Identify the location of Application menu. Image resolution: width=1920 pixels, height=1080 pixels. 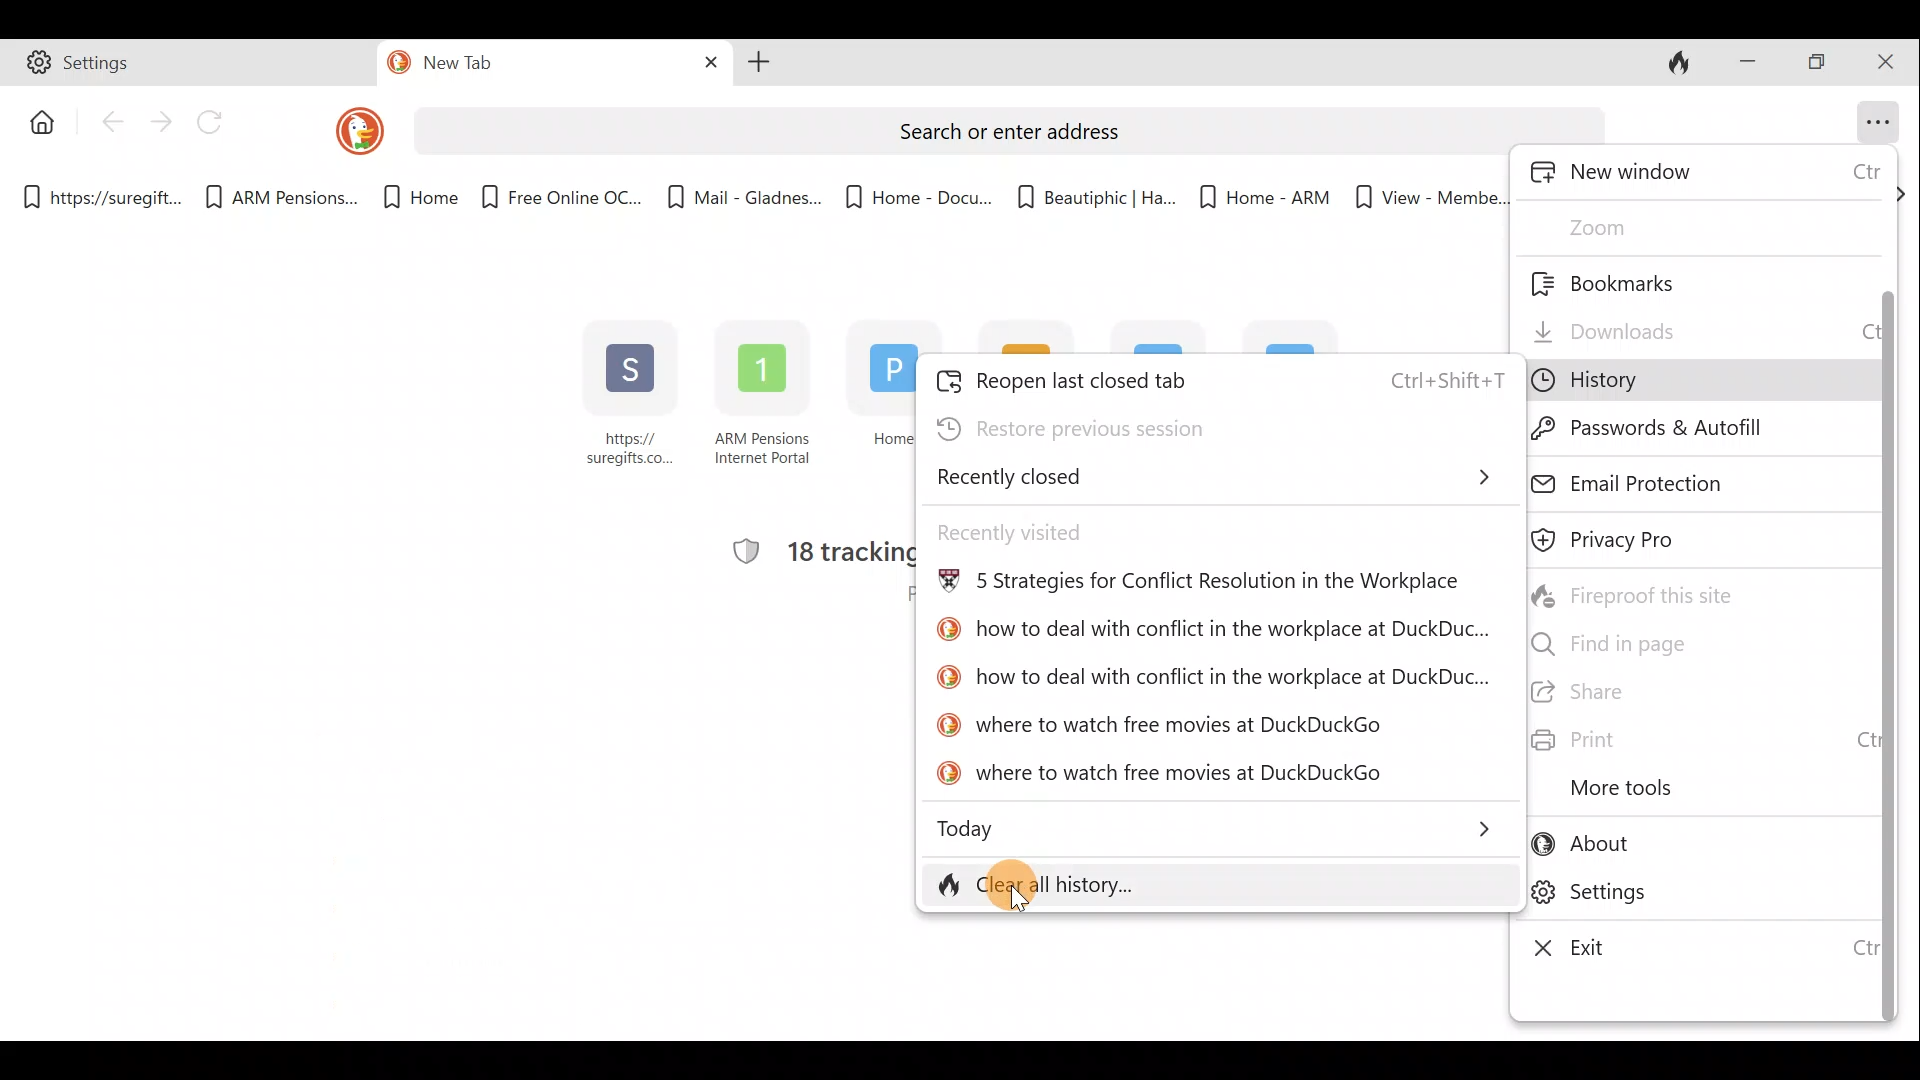
(1880, 118).